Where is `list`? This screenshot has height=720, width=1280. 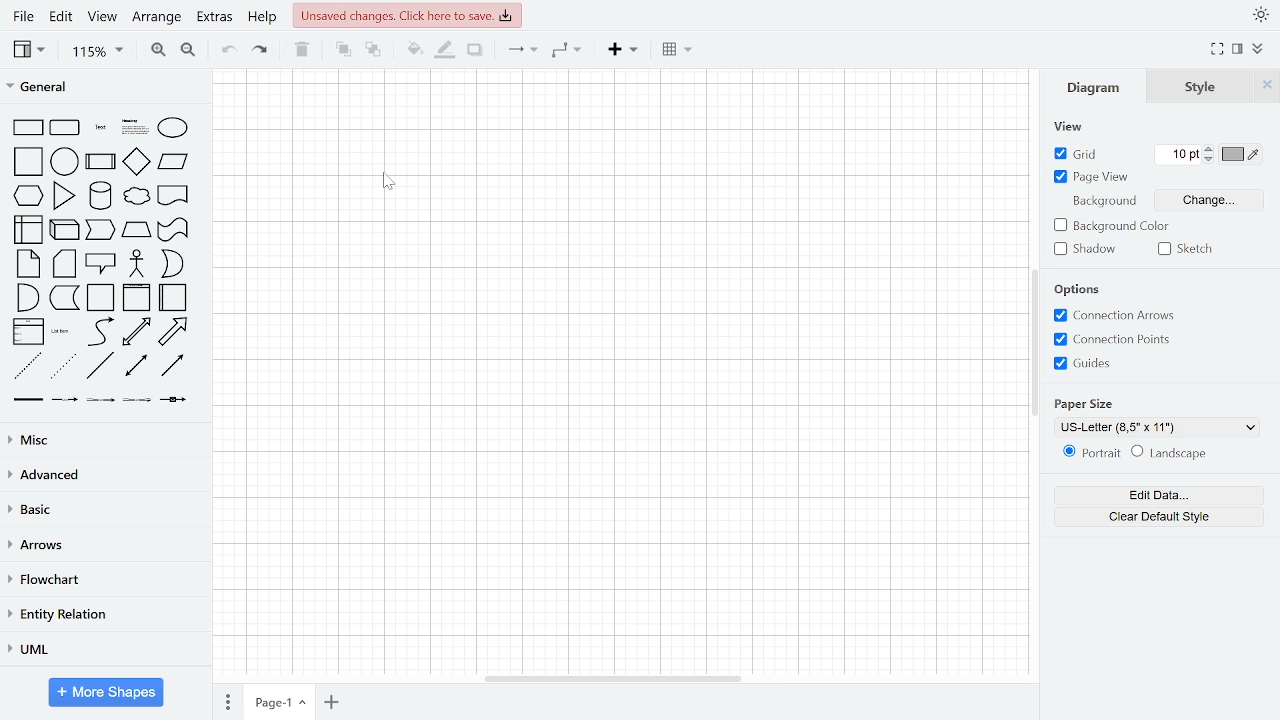 list is located at coordinates (30, 332).